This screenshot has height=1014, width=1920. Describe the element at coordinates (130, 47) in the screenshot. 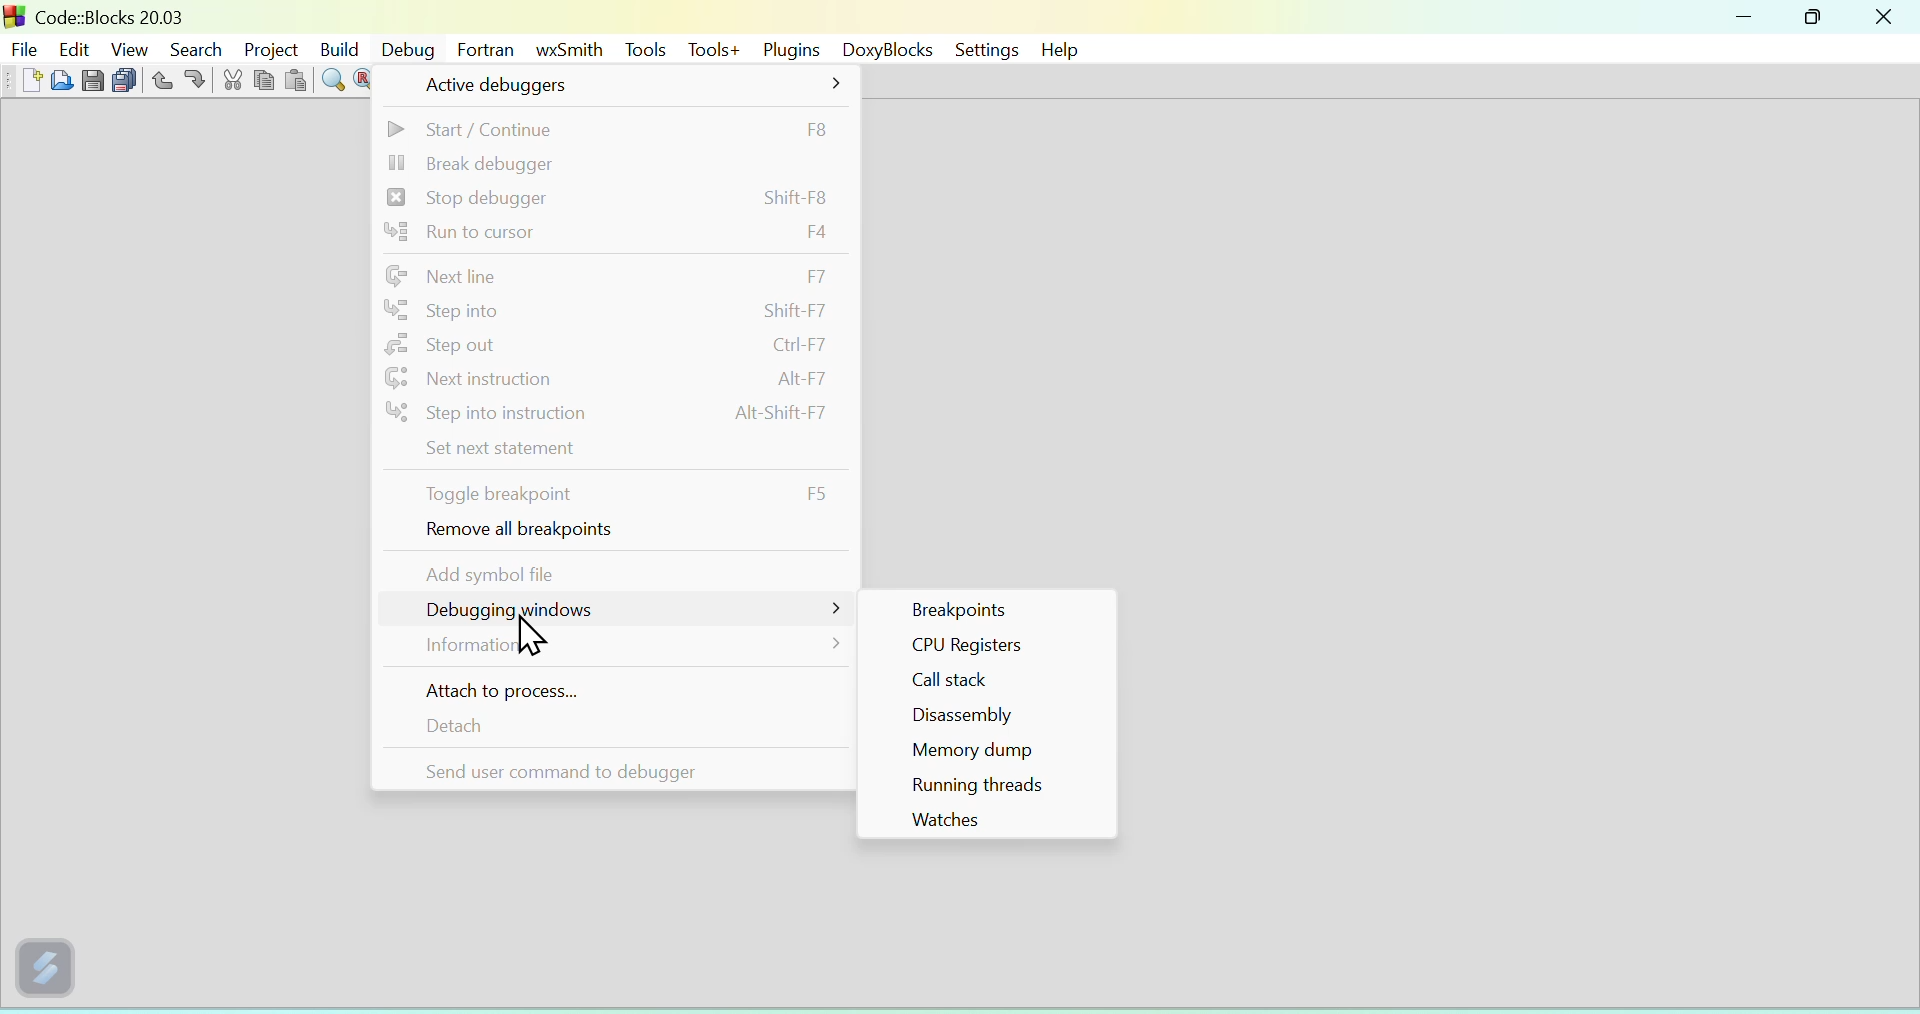

I see `View` at that location.